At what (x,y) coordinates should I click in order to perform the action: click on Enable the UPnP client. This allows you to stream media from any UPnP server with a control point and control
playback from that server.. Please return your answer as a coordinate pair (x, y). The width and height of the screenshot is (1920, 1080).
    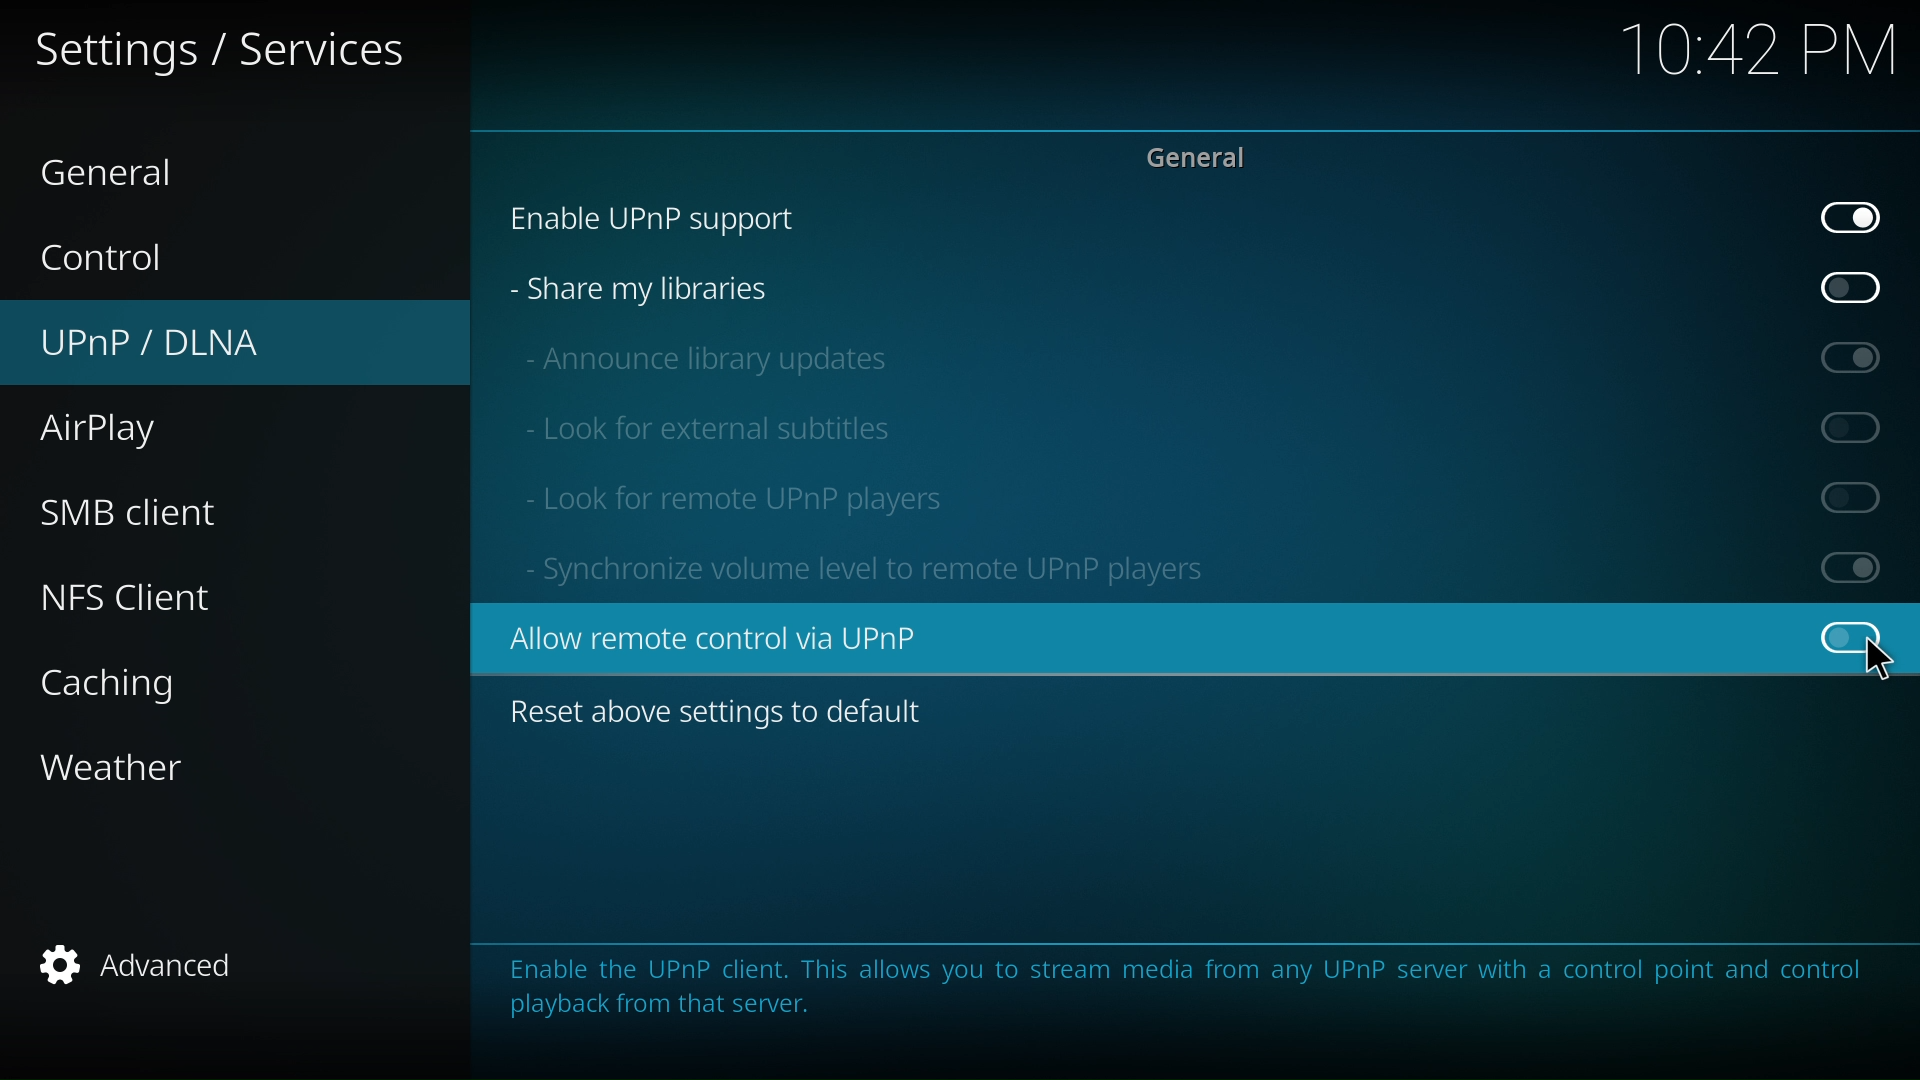
    Looking at the image, I should click on (1180, 988).